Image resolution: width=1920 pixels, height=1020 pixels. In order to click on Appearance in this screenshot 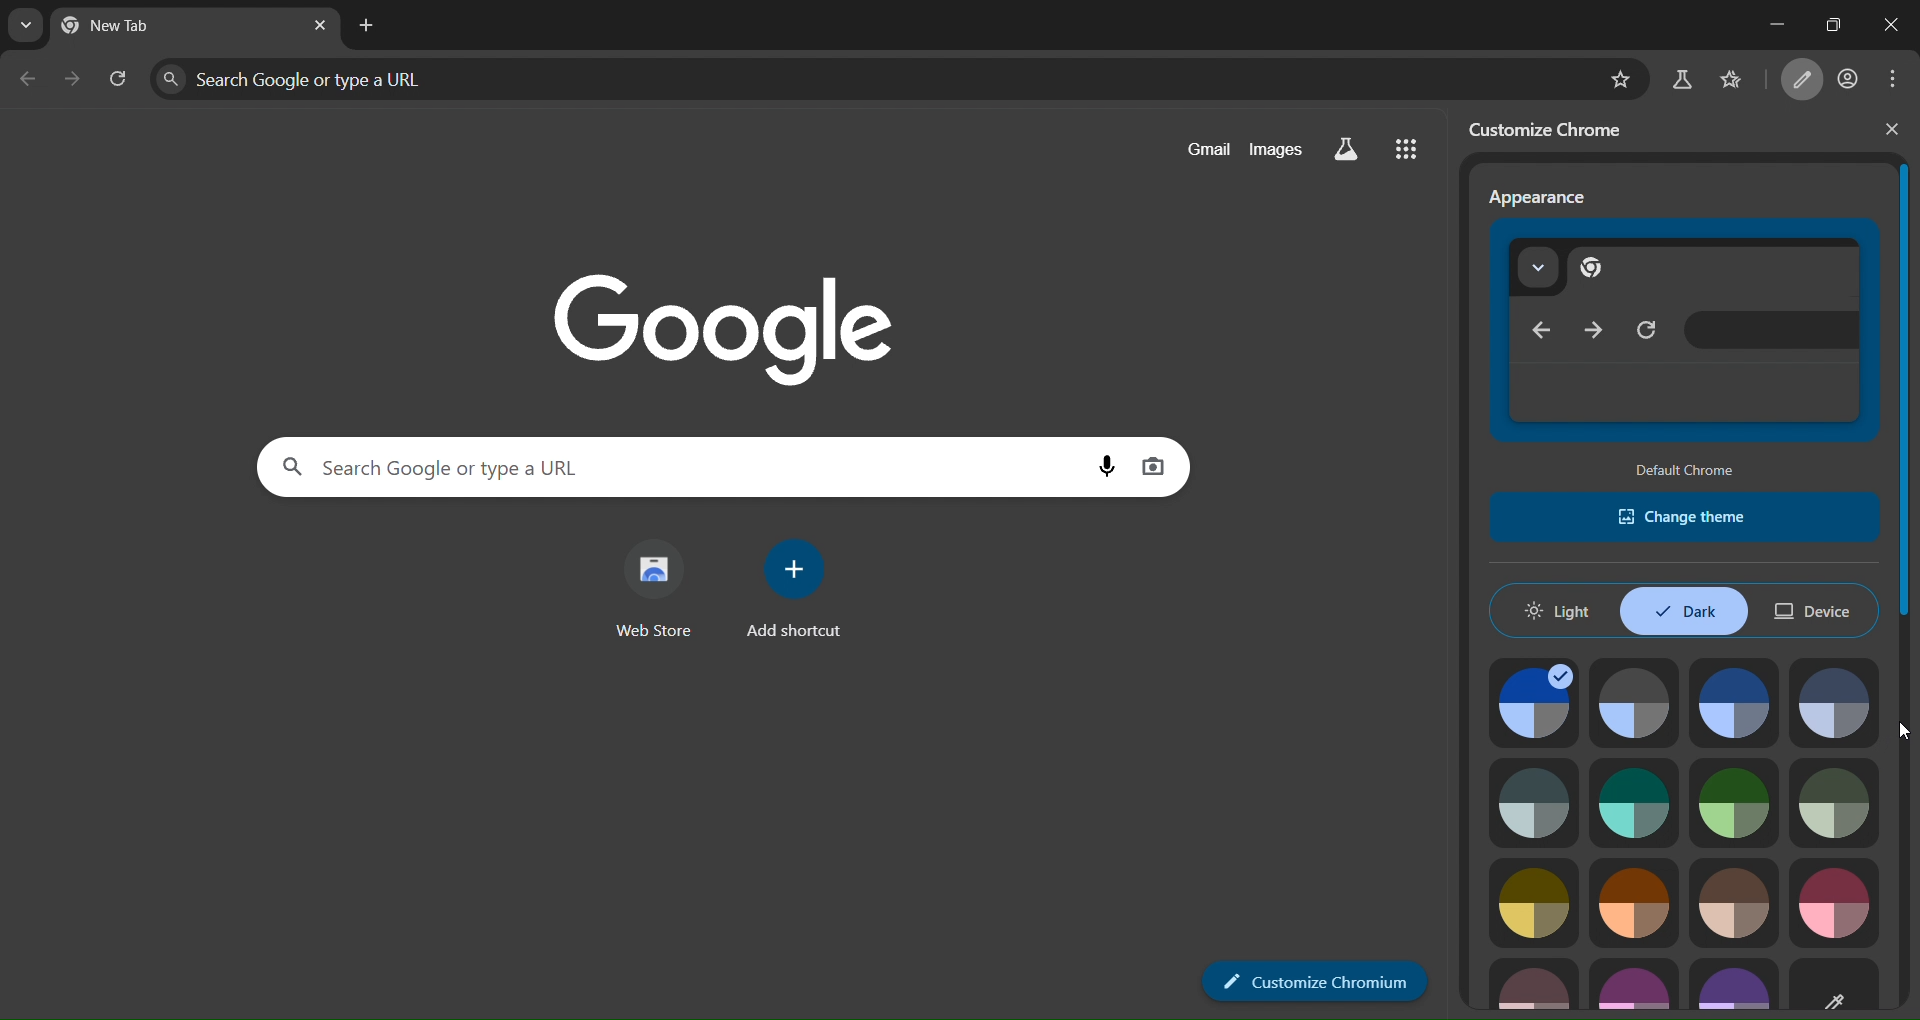, I will do `click(1546, 199)`.